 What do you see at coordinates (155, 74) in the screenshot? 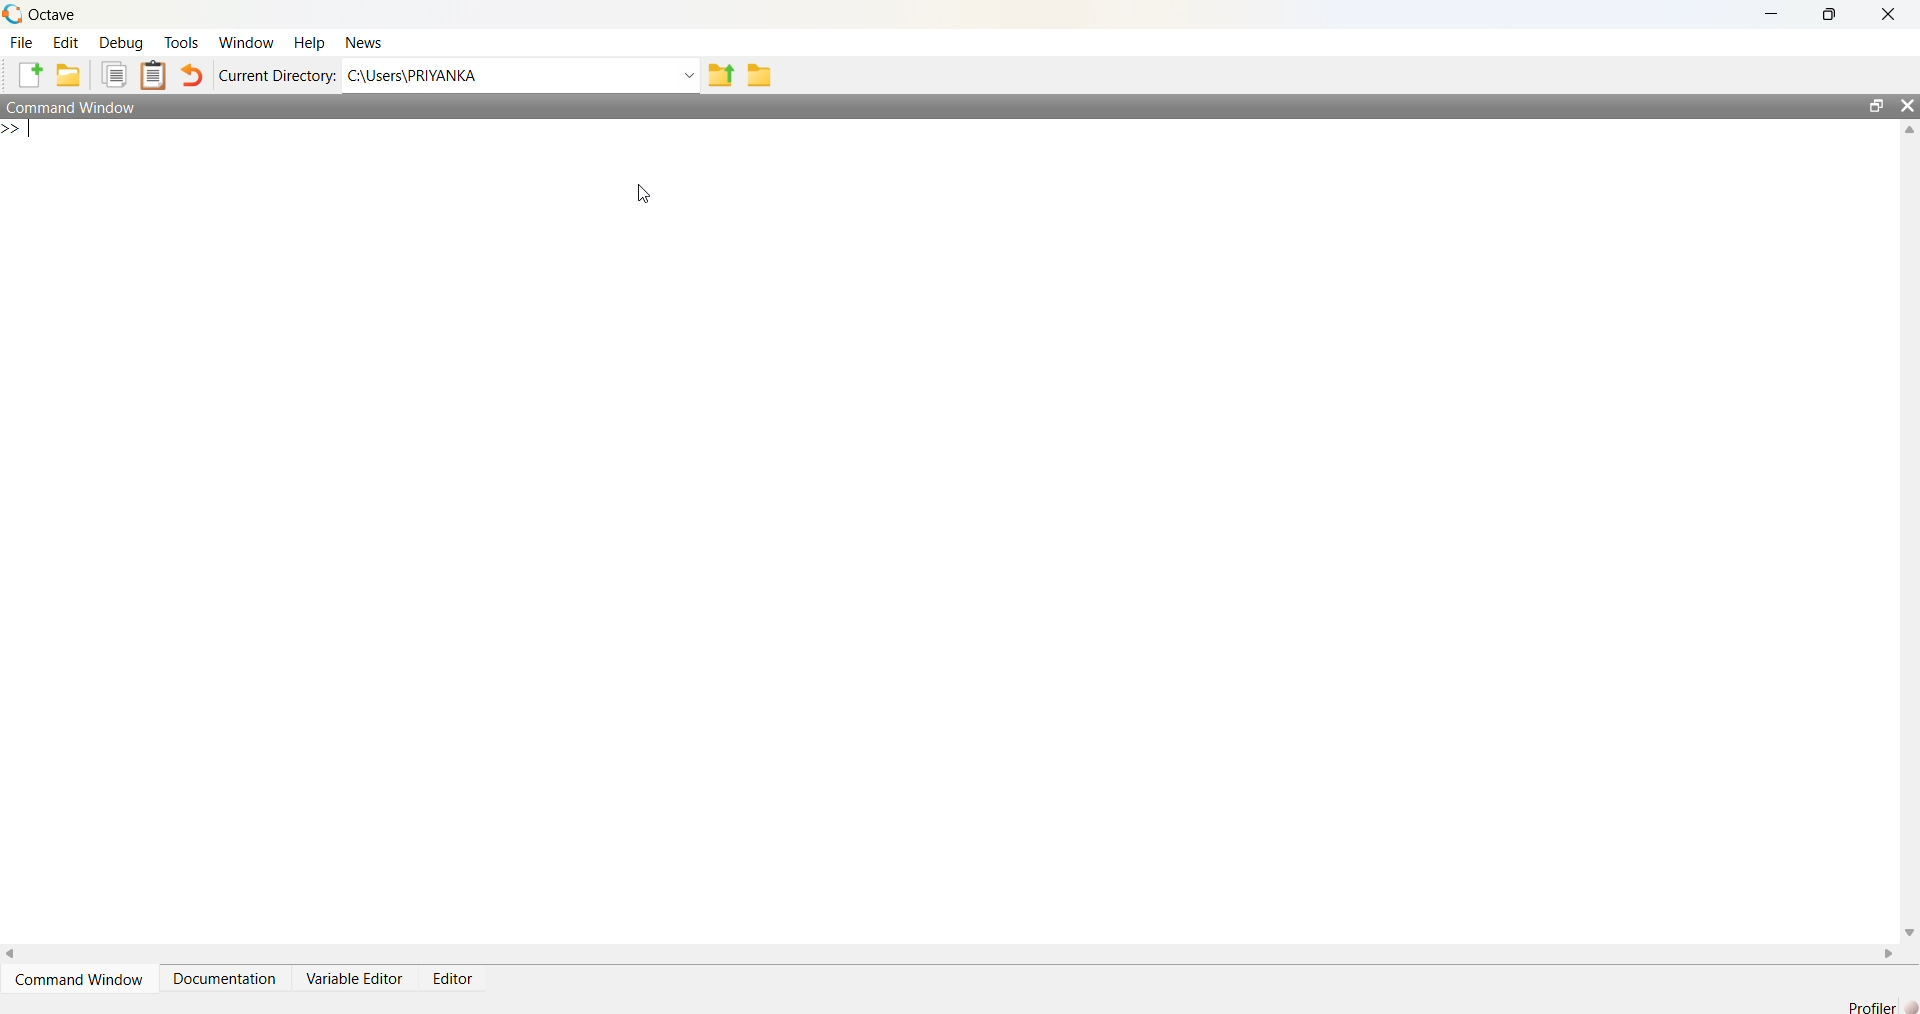
I see `Paste` at bounding box center [155, 74].